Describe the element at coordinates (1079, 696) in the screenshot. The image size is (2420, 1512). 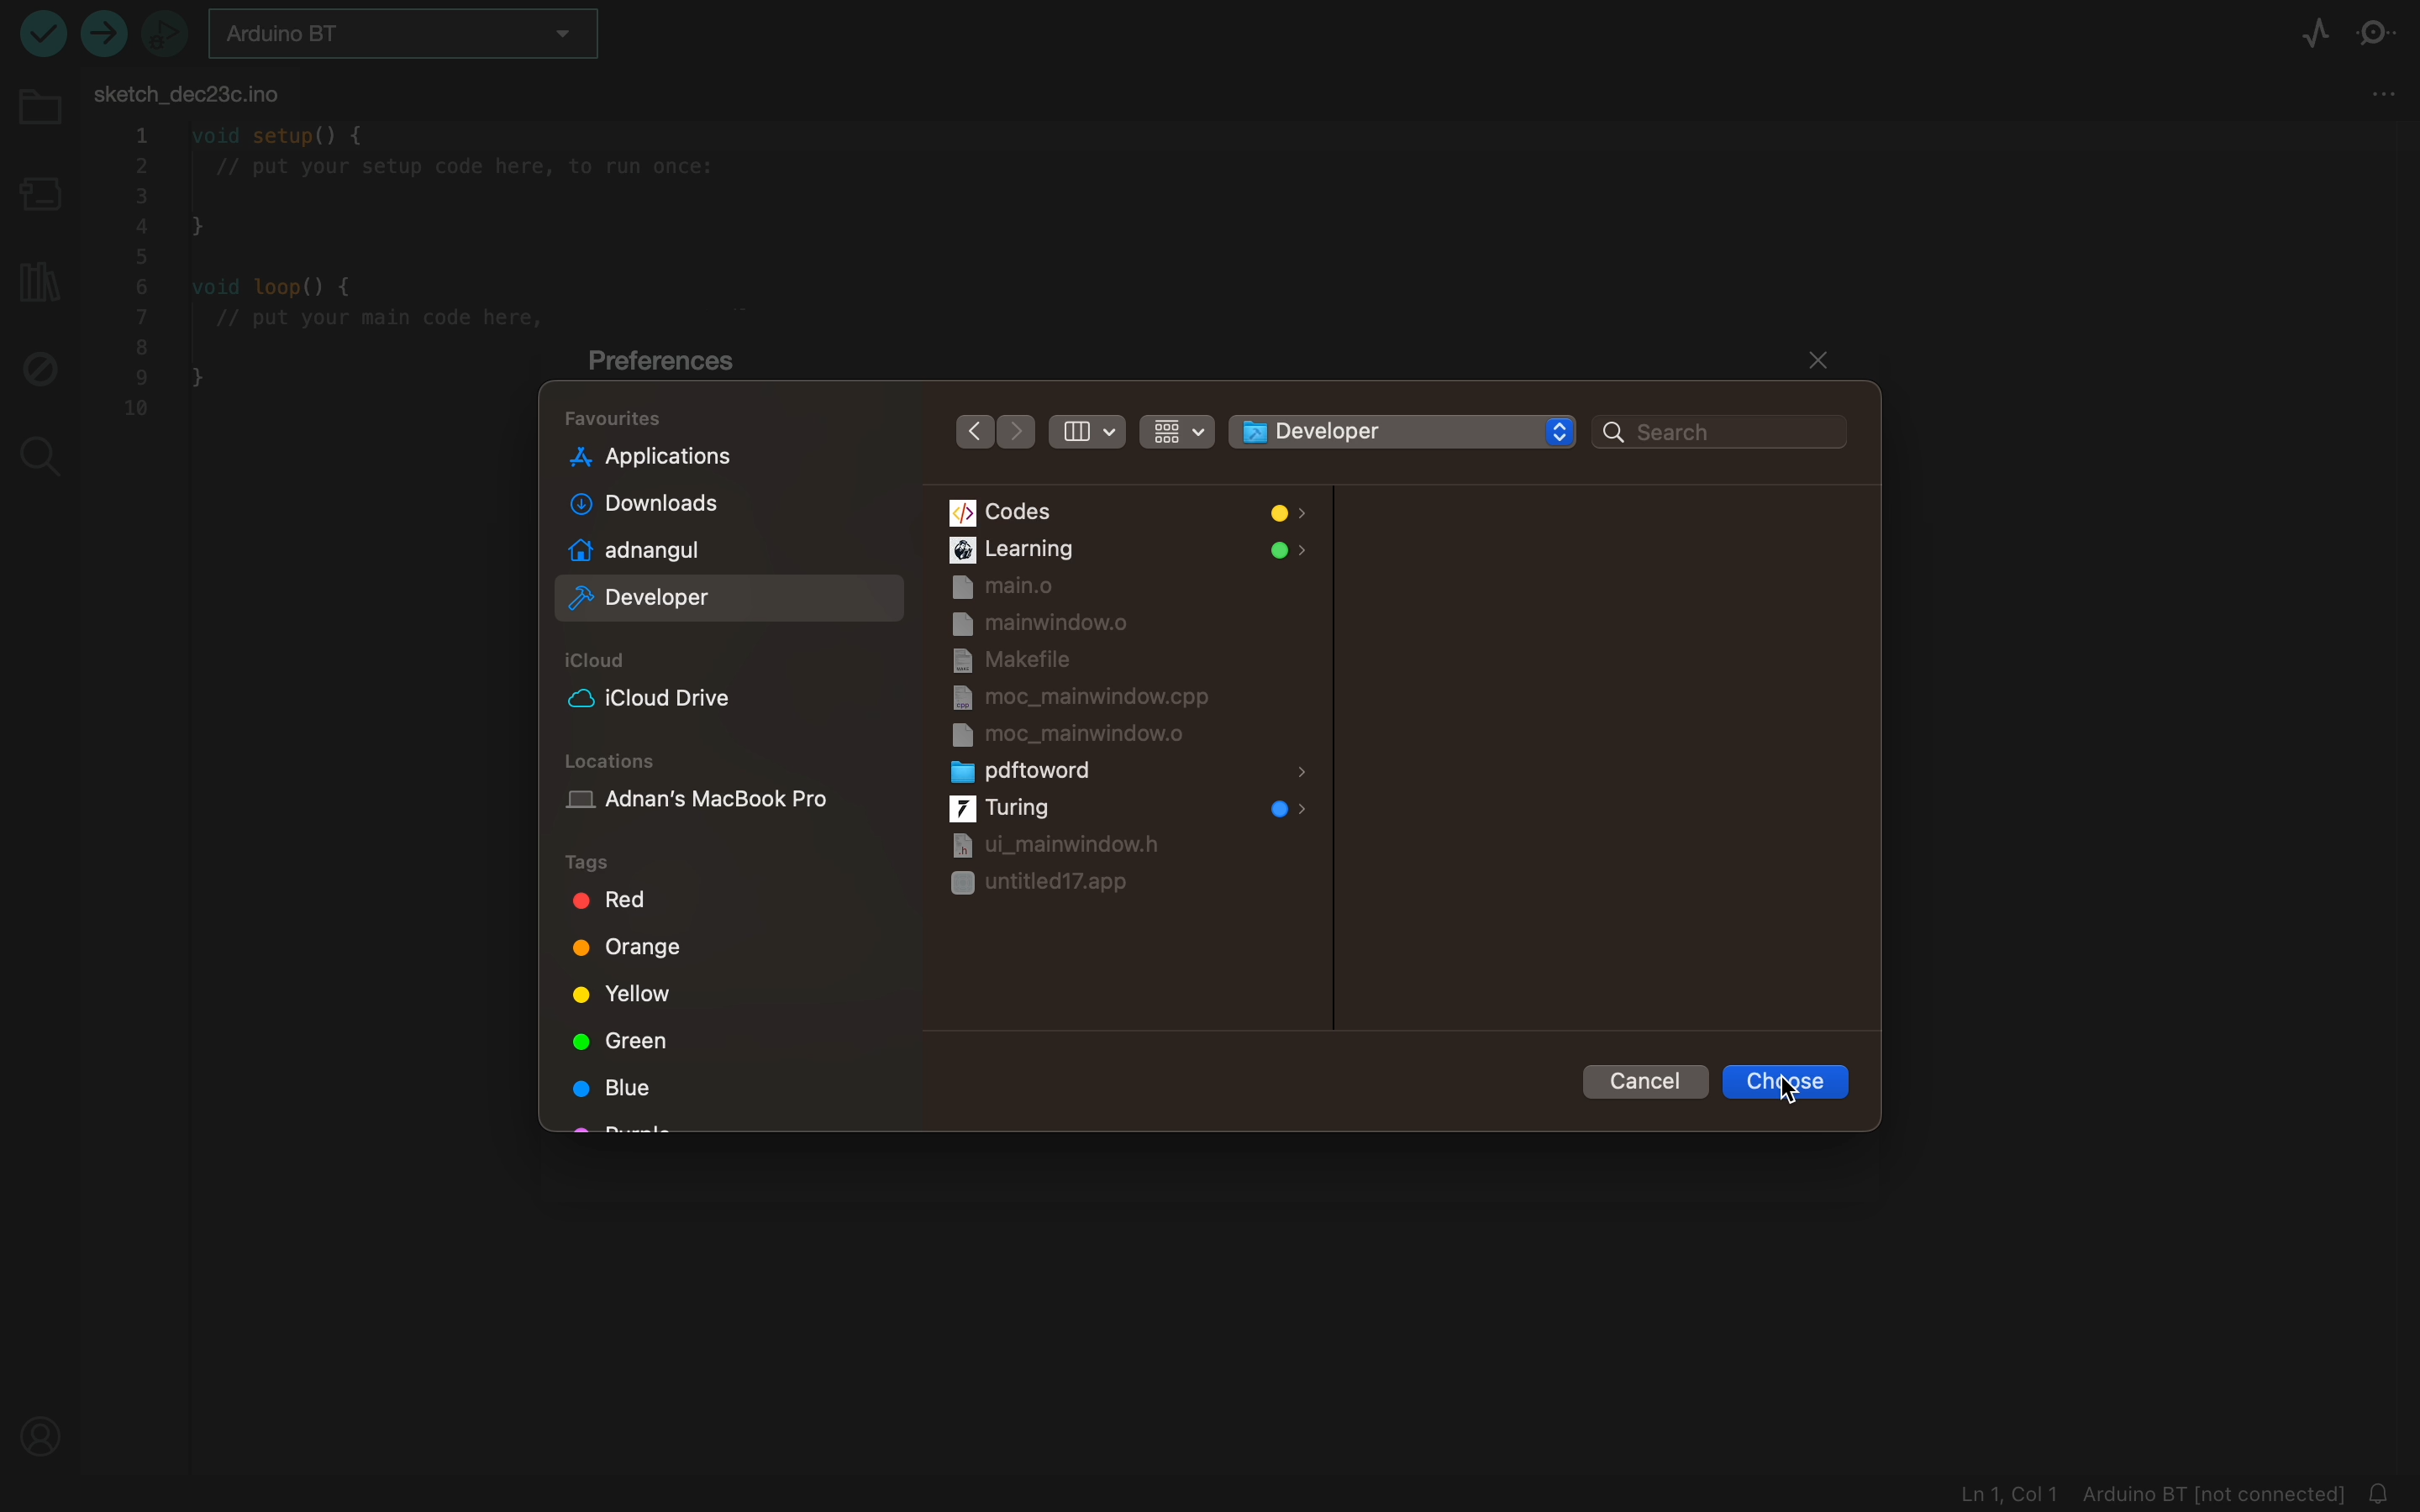
I see `moc mainwindow.cpp` at that location.